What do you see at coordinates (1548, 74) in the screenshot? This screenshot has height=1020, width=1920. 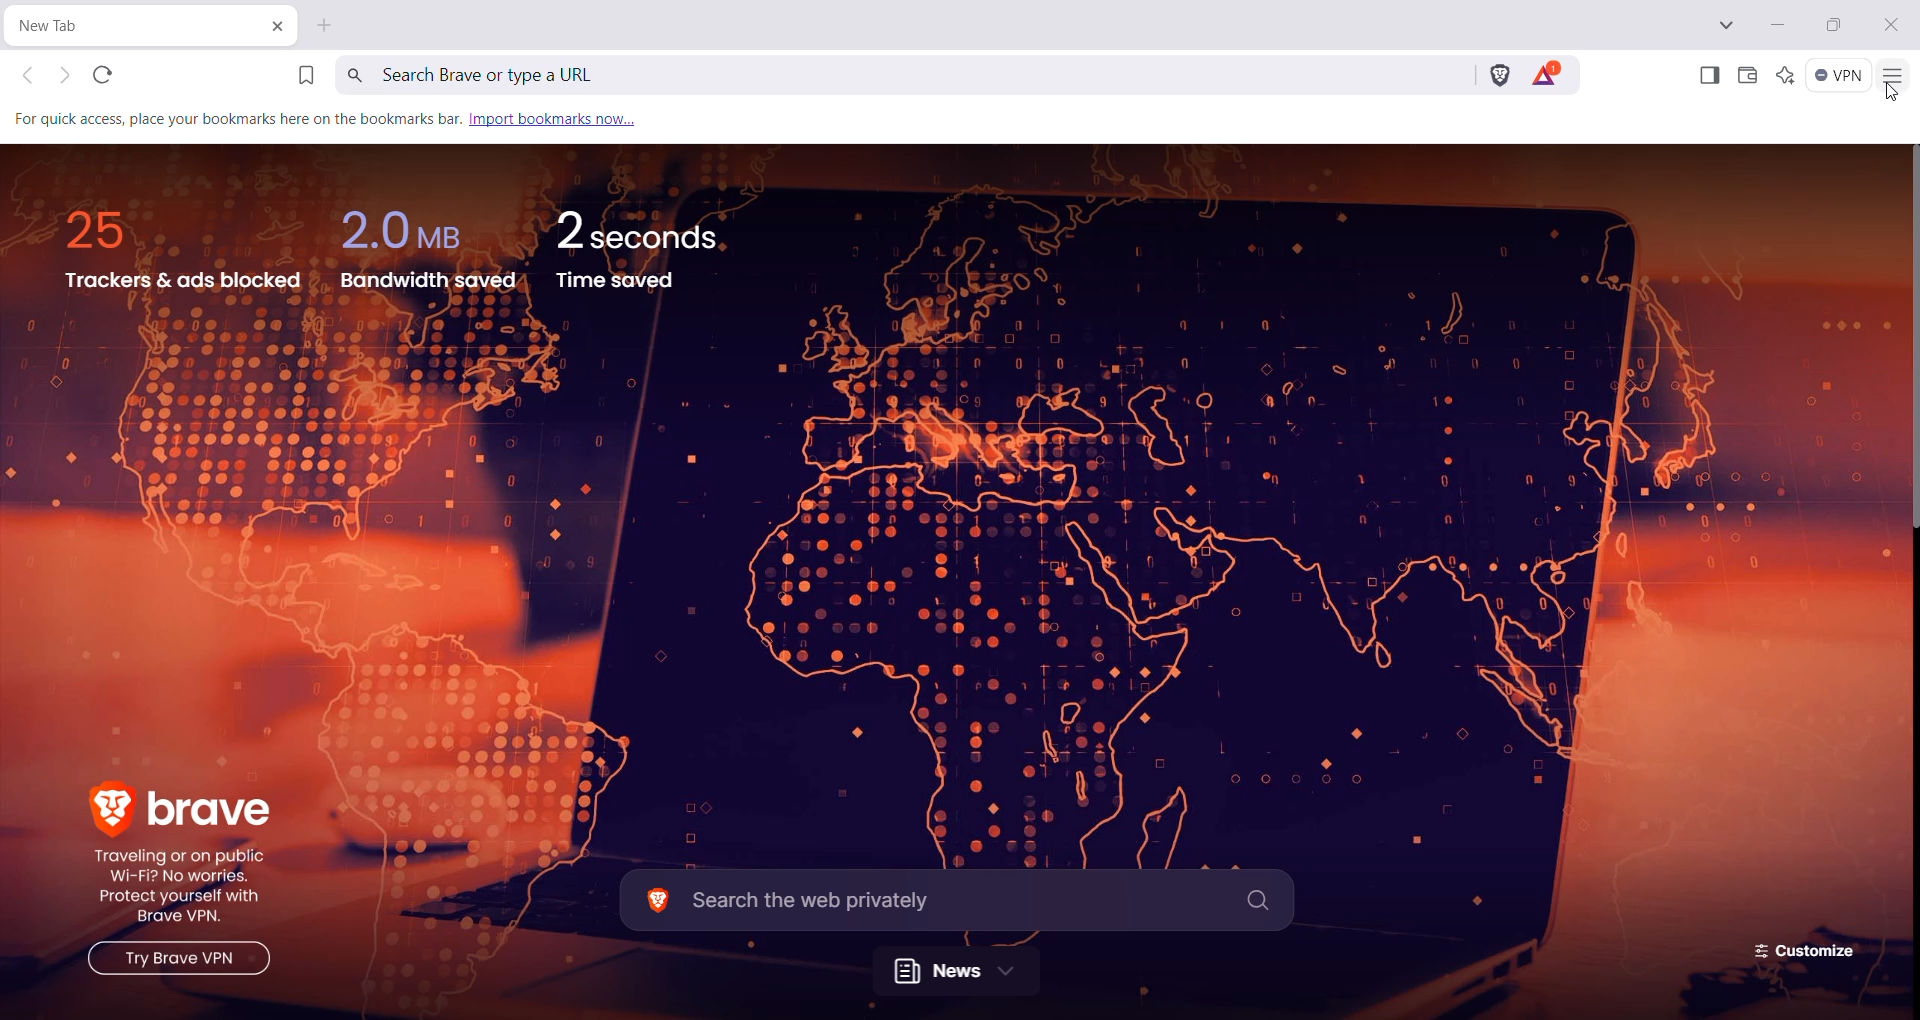 I see `Earn tokens for private Ads you see in Brave` at bounding box center [1548, 74].